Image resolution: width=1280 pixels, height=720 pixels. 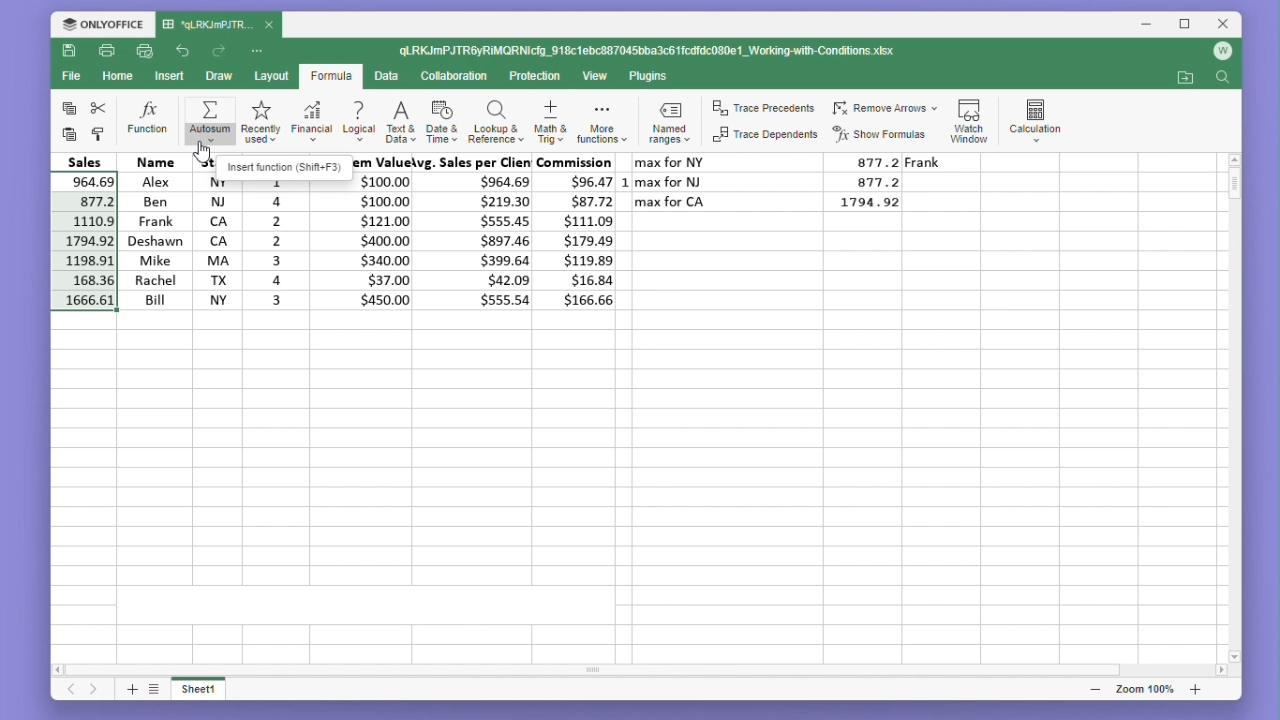 What do you see at coordinates (496, 120) in the screenshot?
I see `Lookup and reference` at bounding box center [496, 120].